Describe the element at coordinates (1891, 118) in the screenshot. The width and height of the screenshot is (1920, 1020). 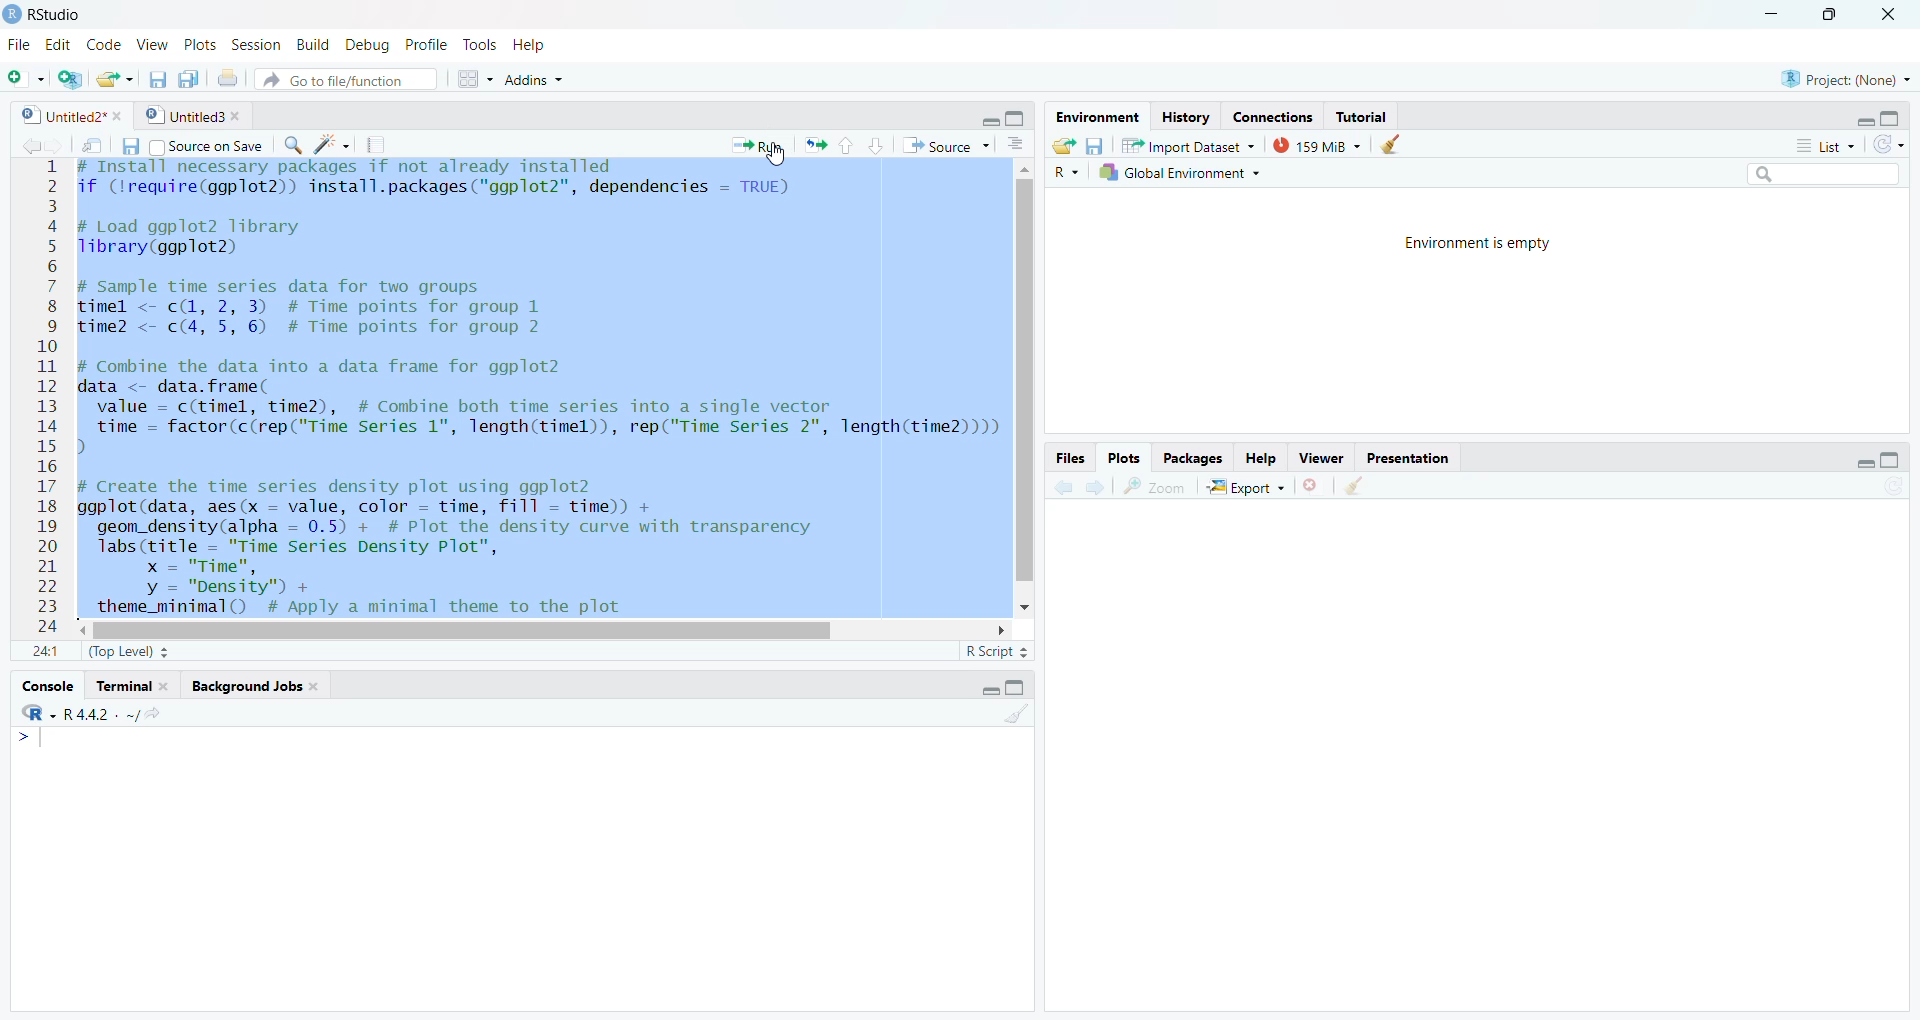
I see `Maximize` at that location.